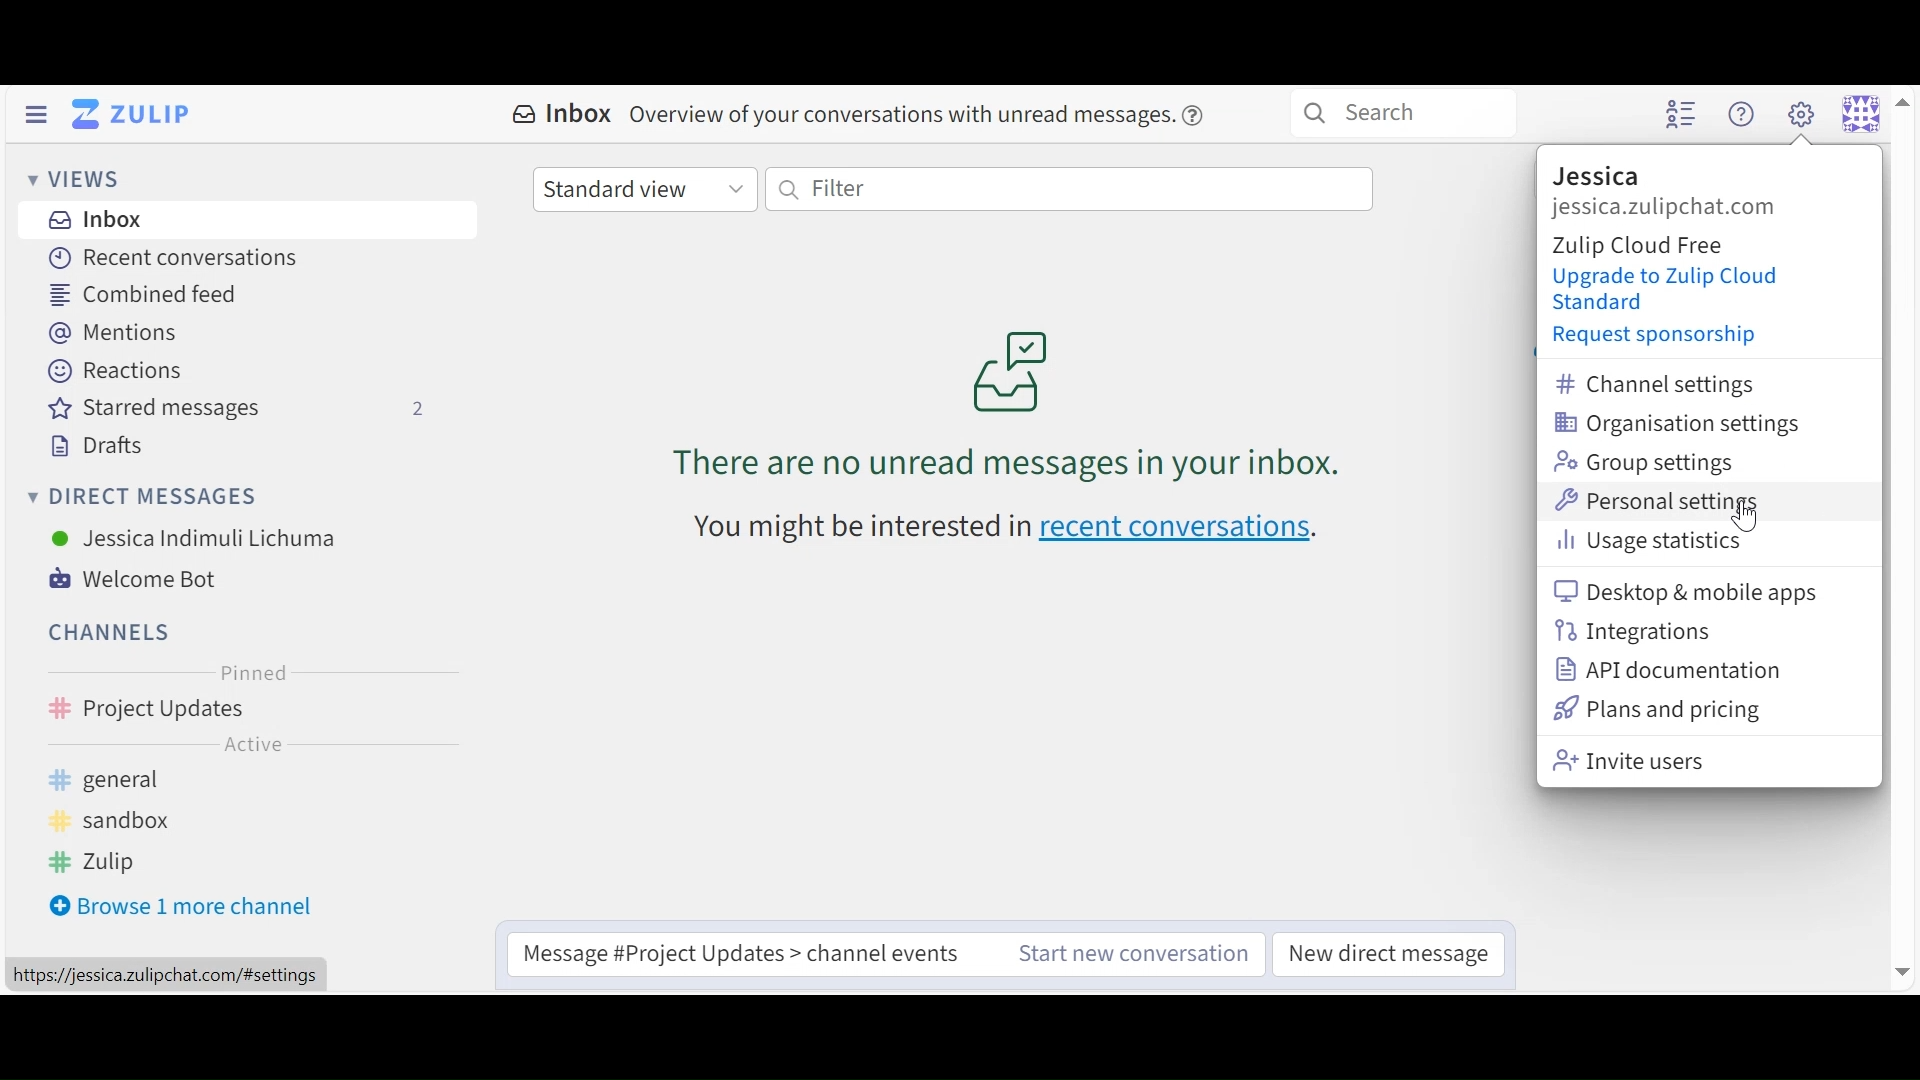 Image resolution: width=1920 pixels, height=1080 pixels. What do you see at coordinates (178, 255) in the screenshot?
I see `Recent Conversations` at bounding box center [178, 255].